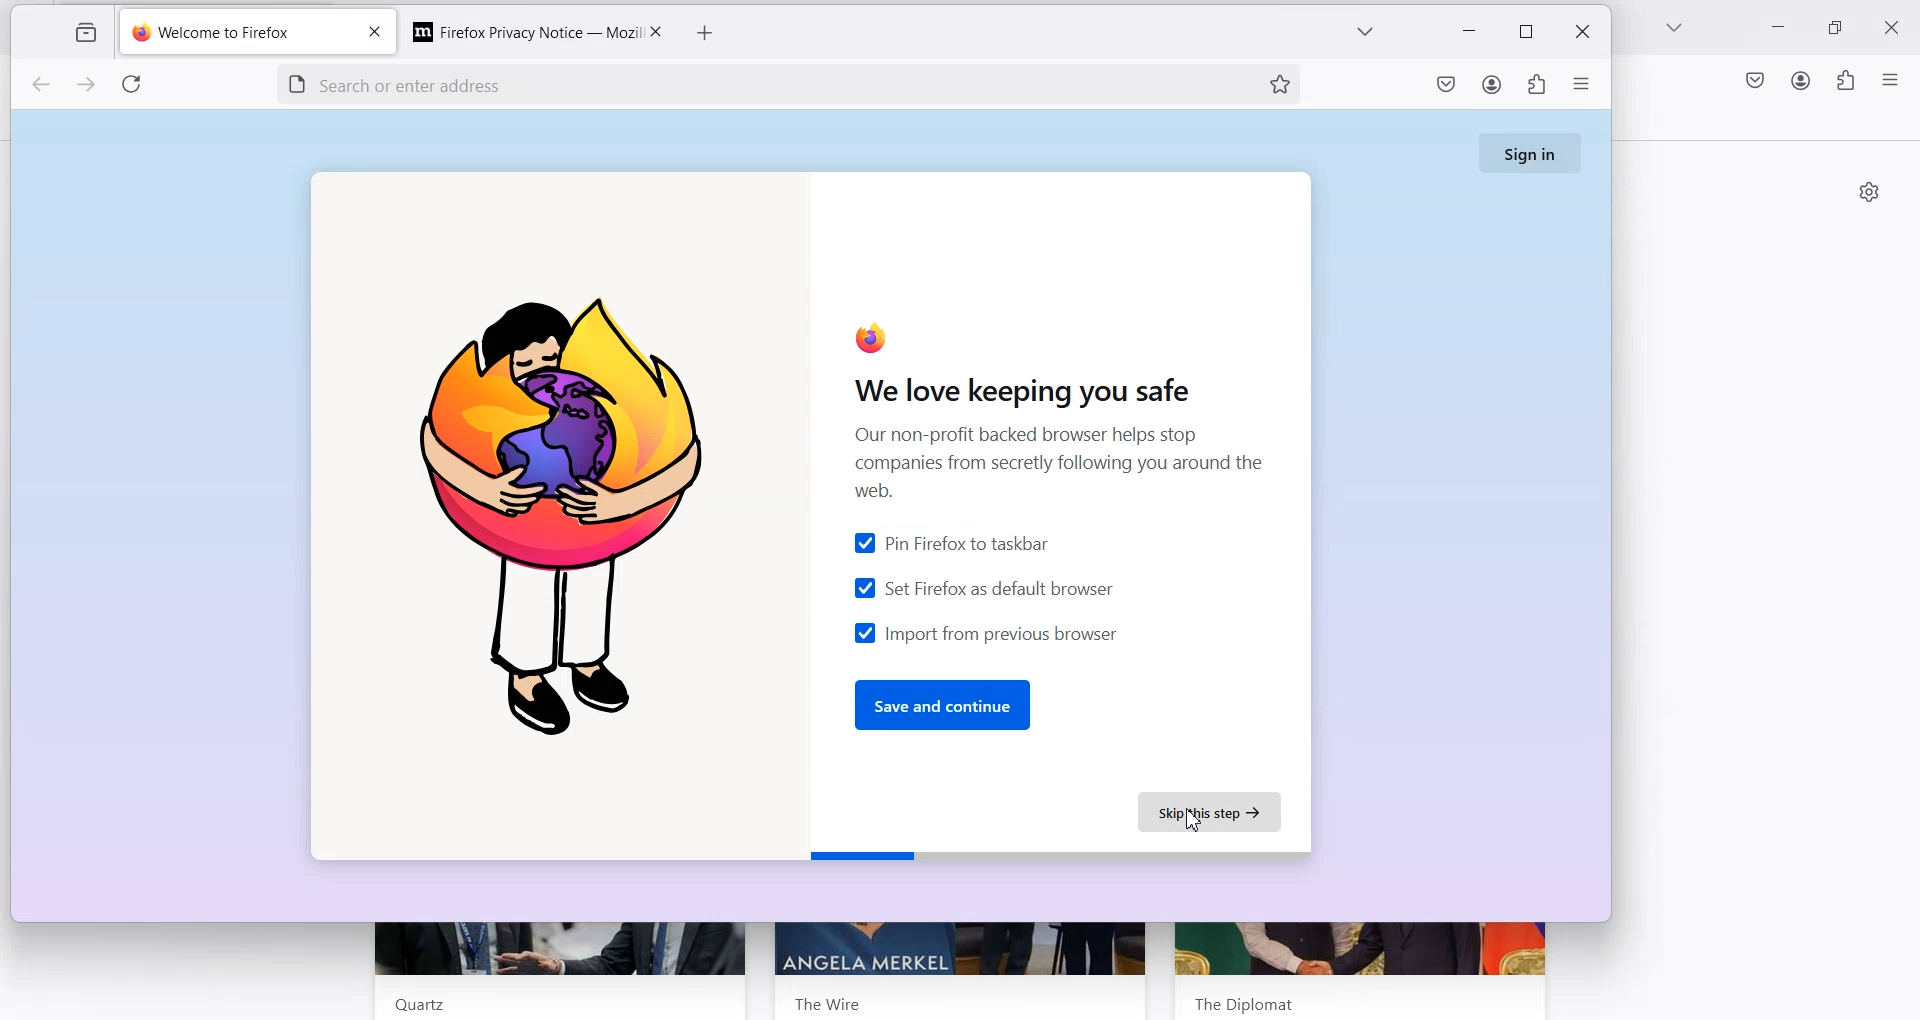 This screenshot has height=1020, width=1920. Describe the element at coordinates (830, 1000) in the screenshot. I see `The Wire` at that location.